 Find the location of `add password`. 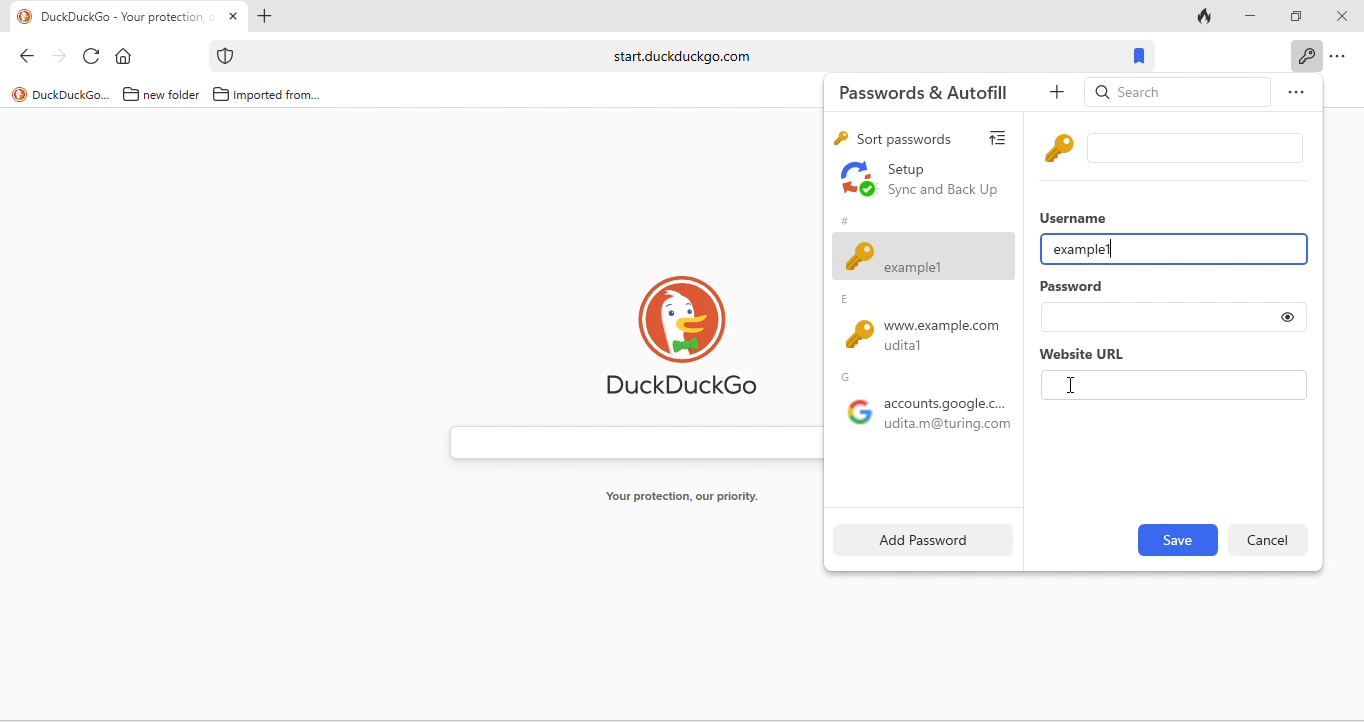

add password is located at coordinates (925, 539).